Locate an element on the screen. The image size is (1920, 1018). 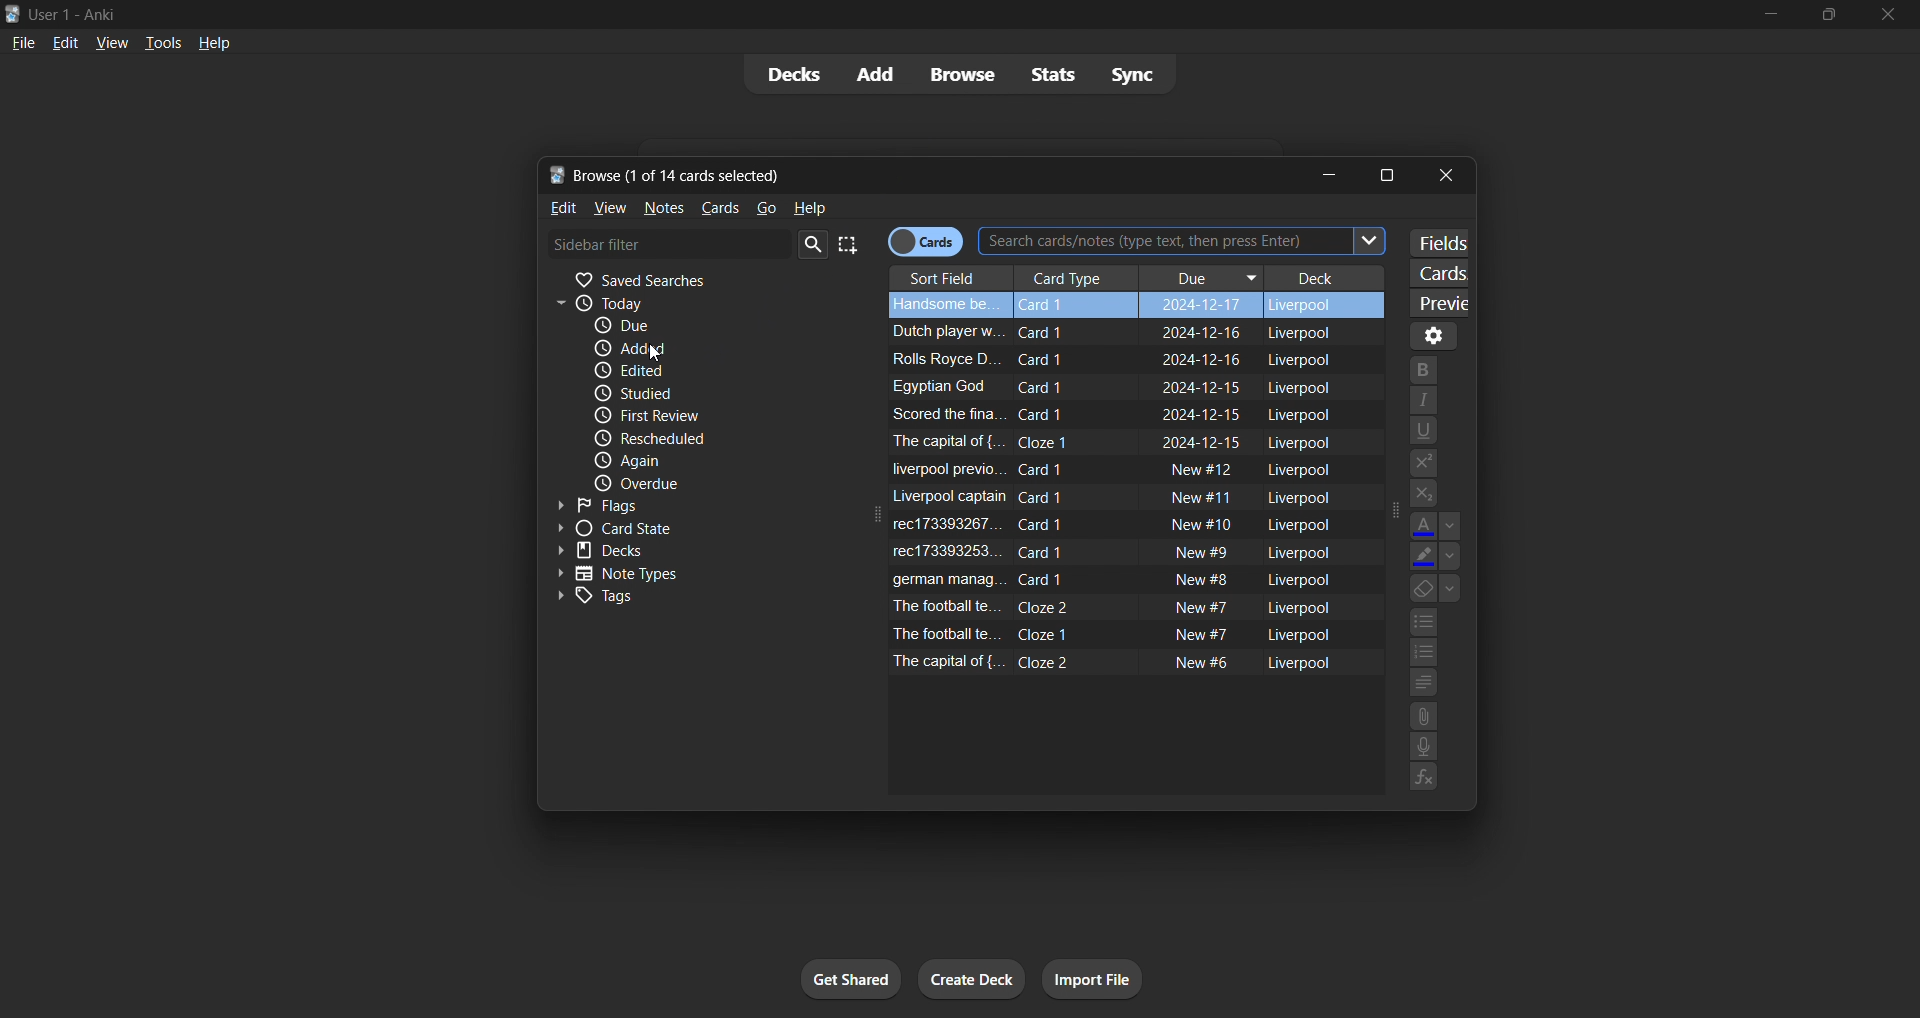
notes is located at coordinates (668, 207).